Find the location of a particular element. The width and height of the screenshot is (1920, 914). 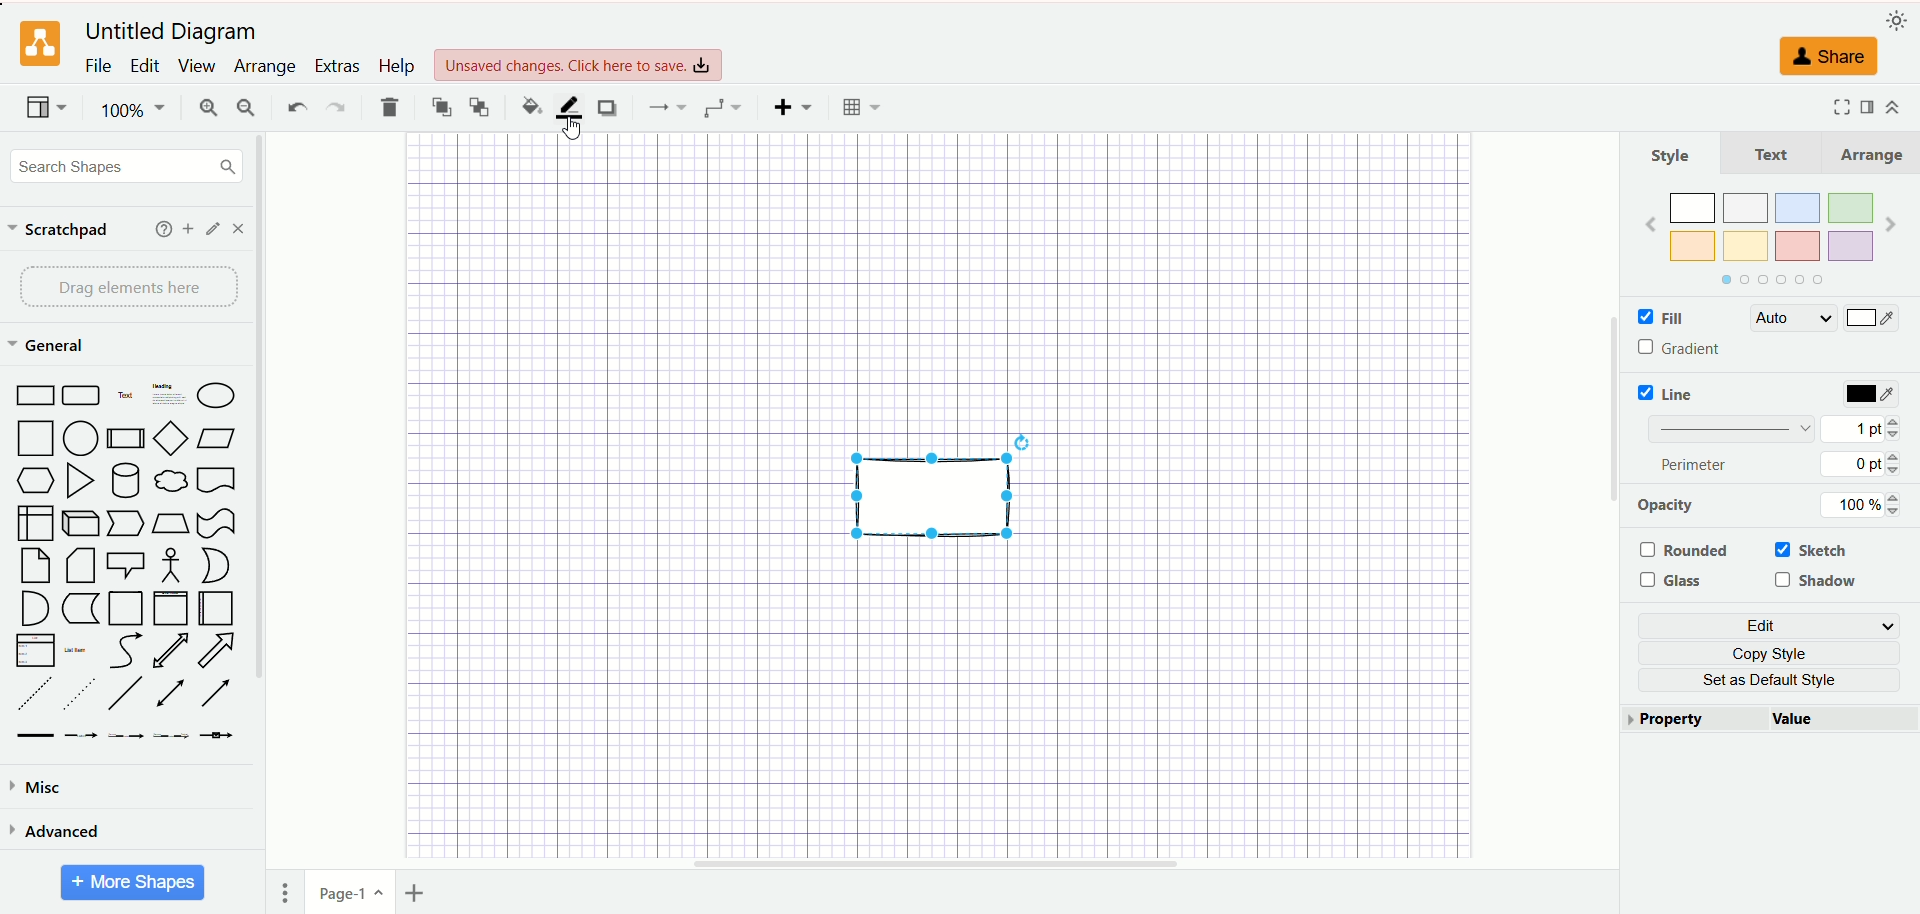

insert page is located at coordinates (424, 892).